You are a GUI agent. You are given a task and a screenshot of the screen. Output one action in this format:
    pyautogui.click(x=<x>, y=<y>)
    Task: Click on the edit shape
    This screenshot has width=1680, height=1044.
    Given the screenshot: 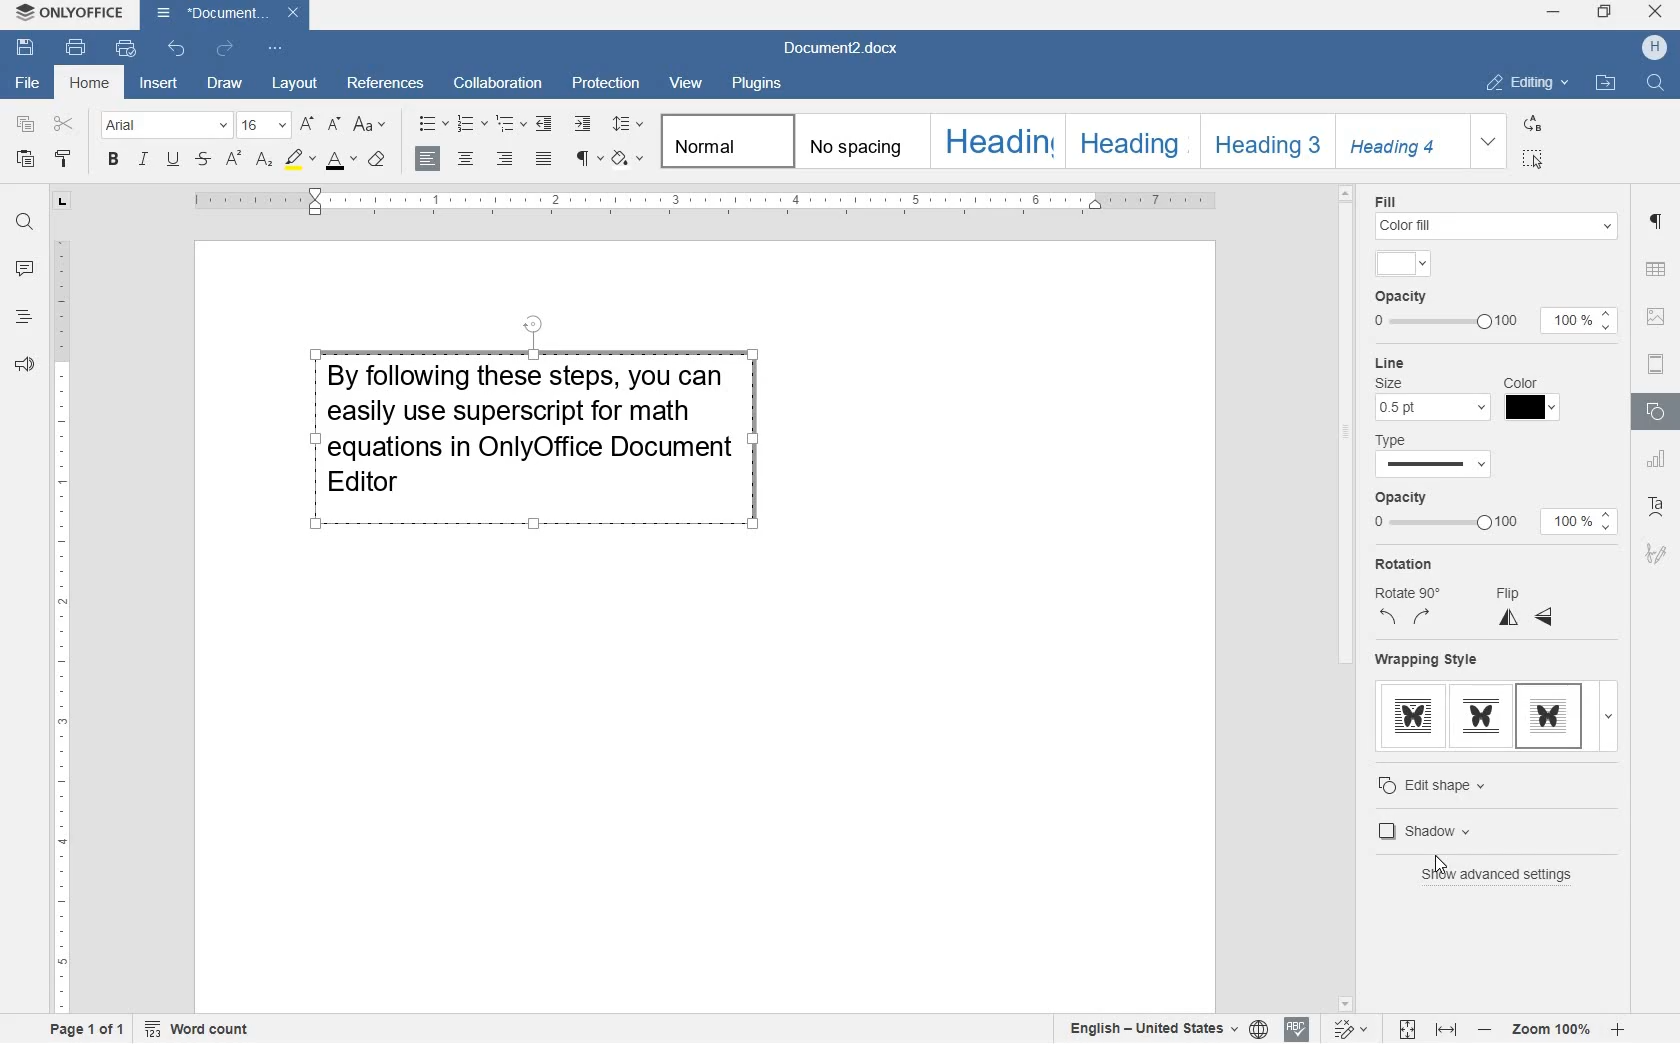 What is the action you would take?
    pyautogui.click(x=1449, y=783)
    